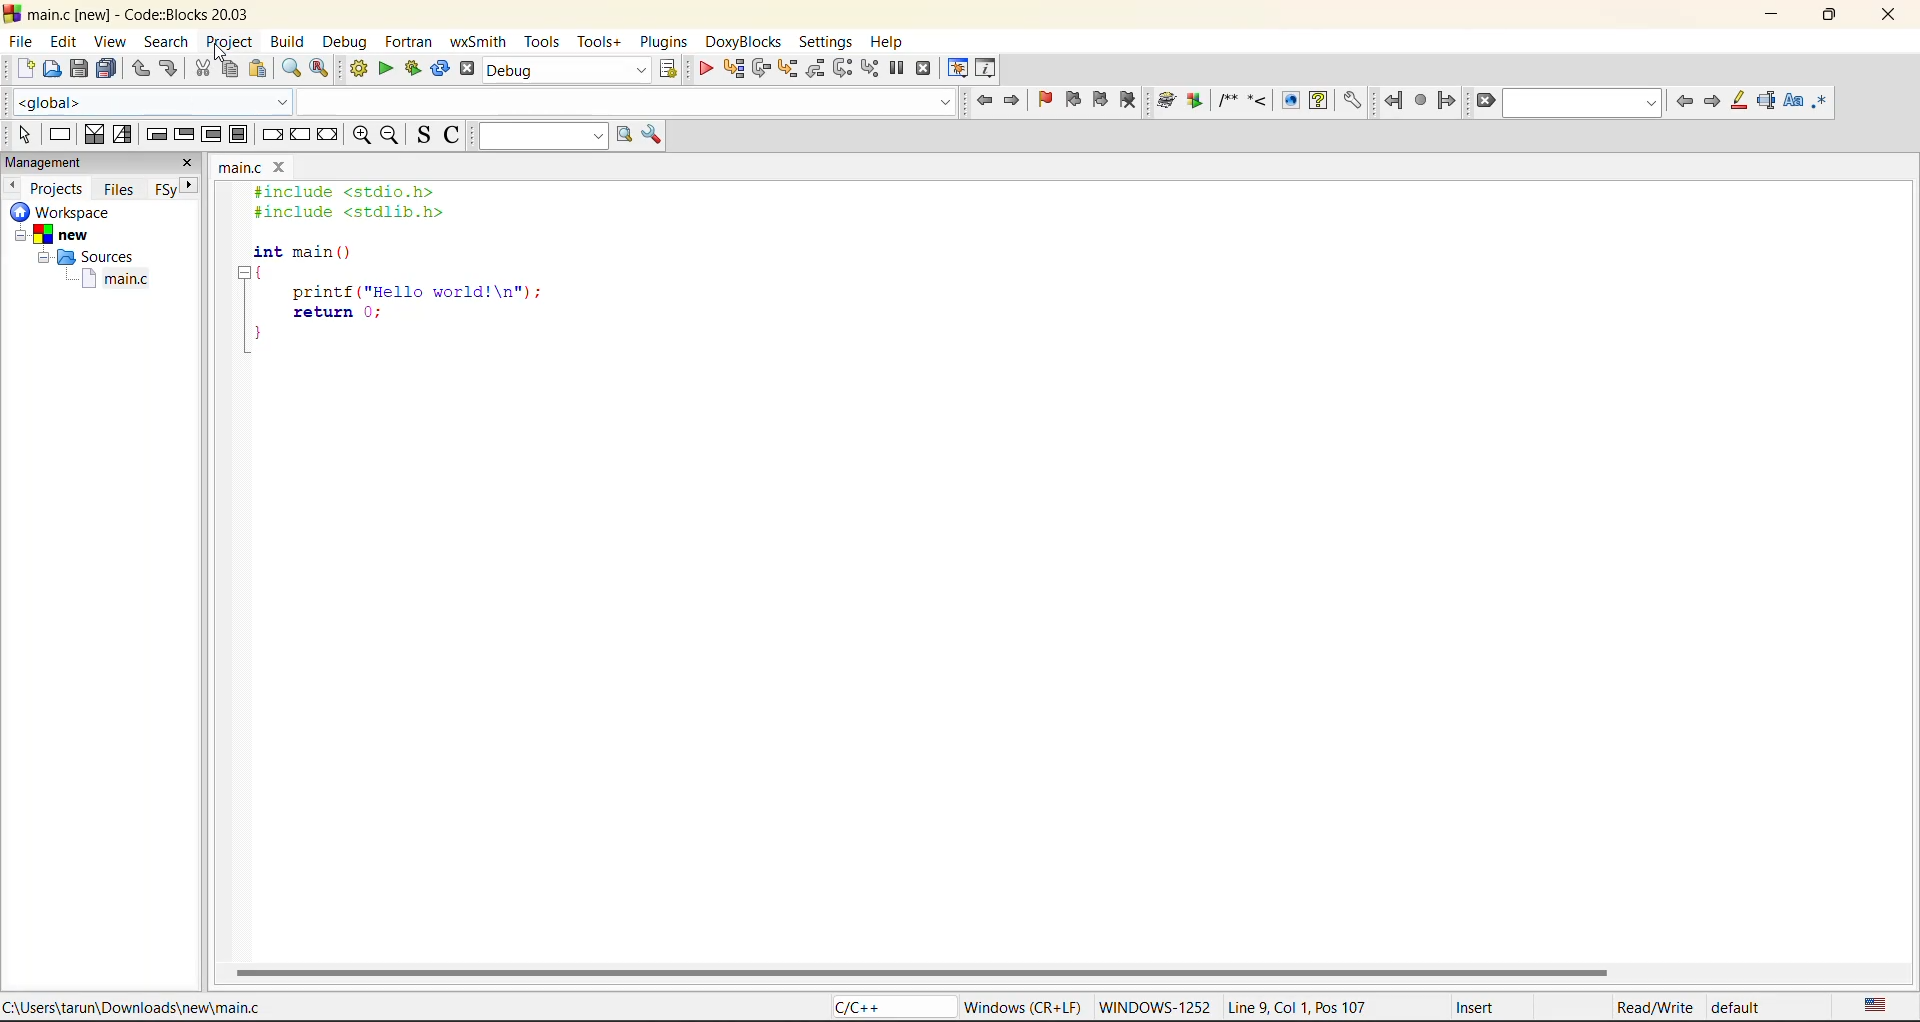  What do you see at coordinates (1505, 1006) in the screenshot?
I see `Insert` at bounding box center [1505, 1006].